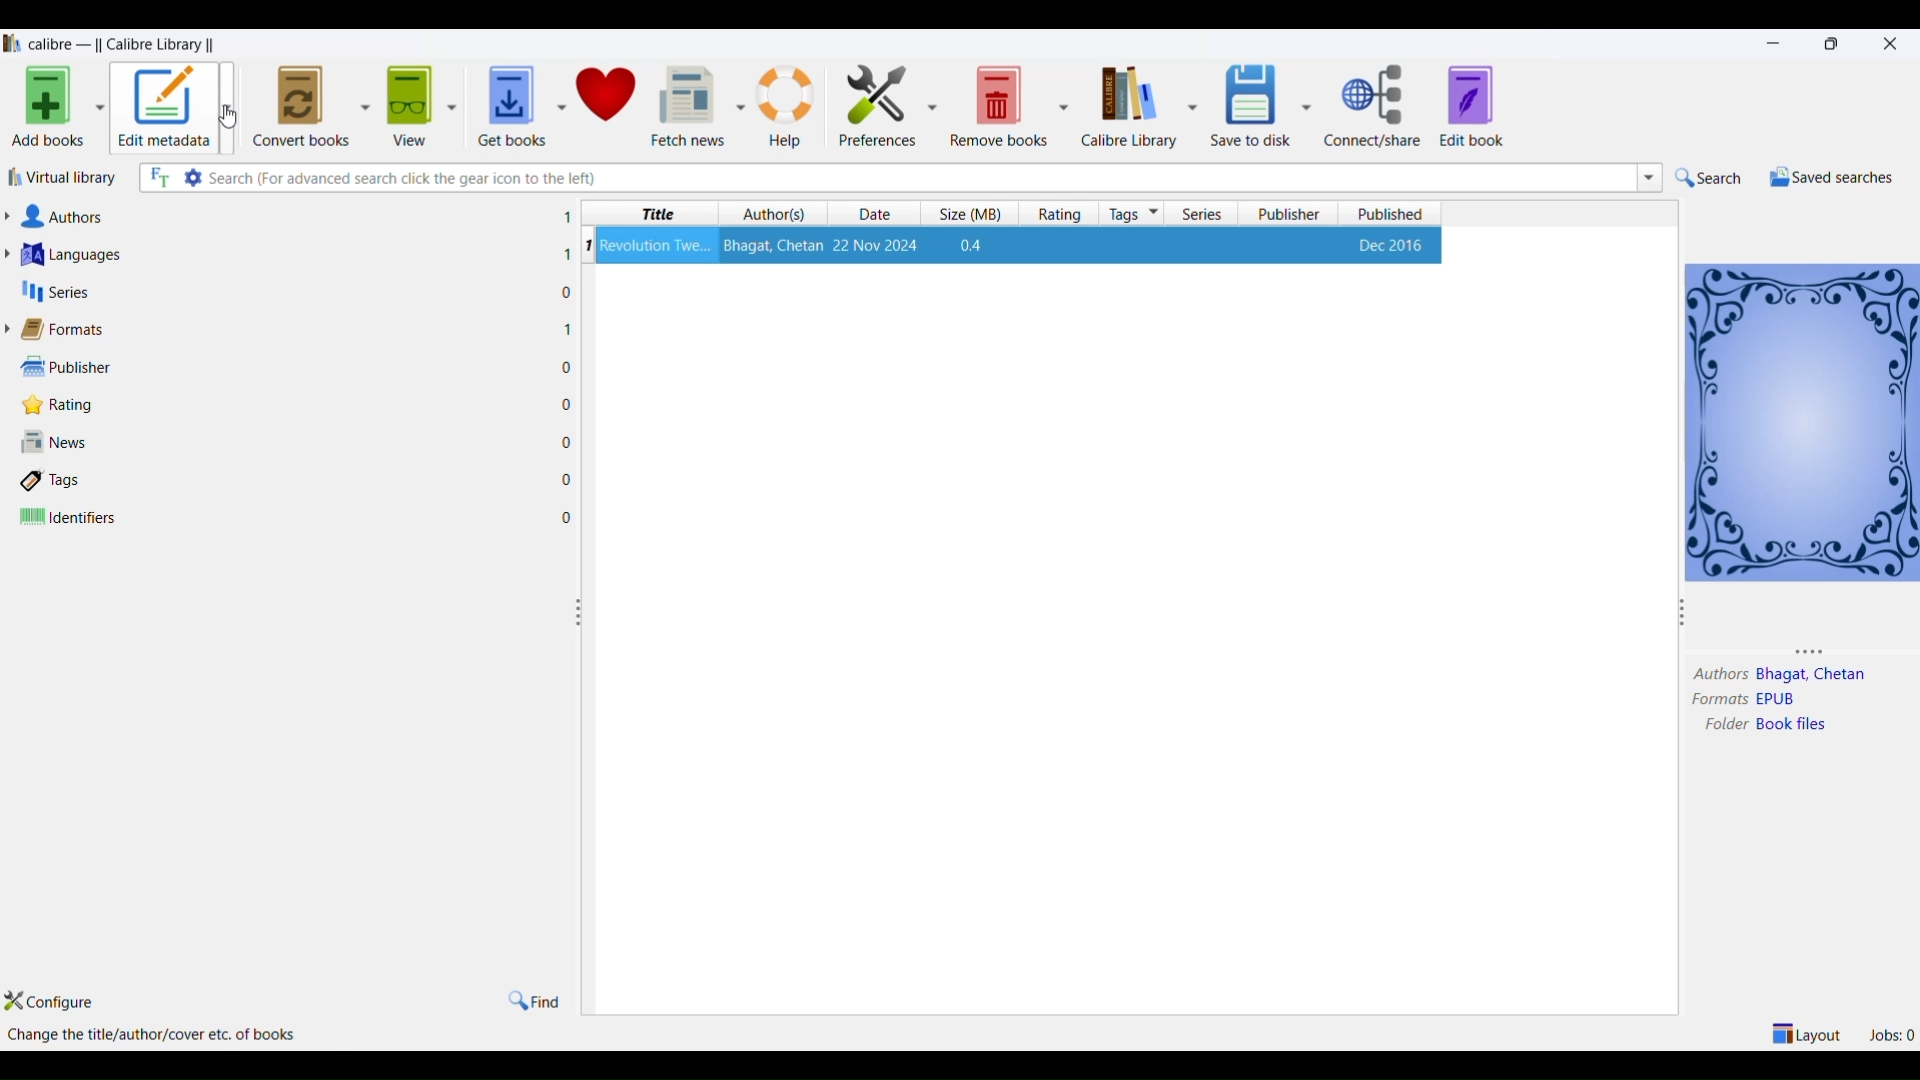 The image size is (1920, 1080). Describe the element at coordinates (1203, 214) in the screenshot. I see `series` at that location.